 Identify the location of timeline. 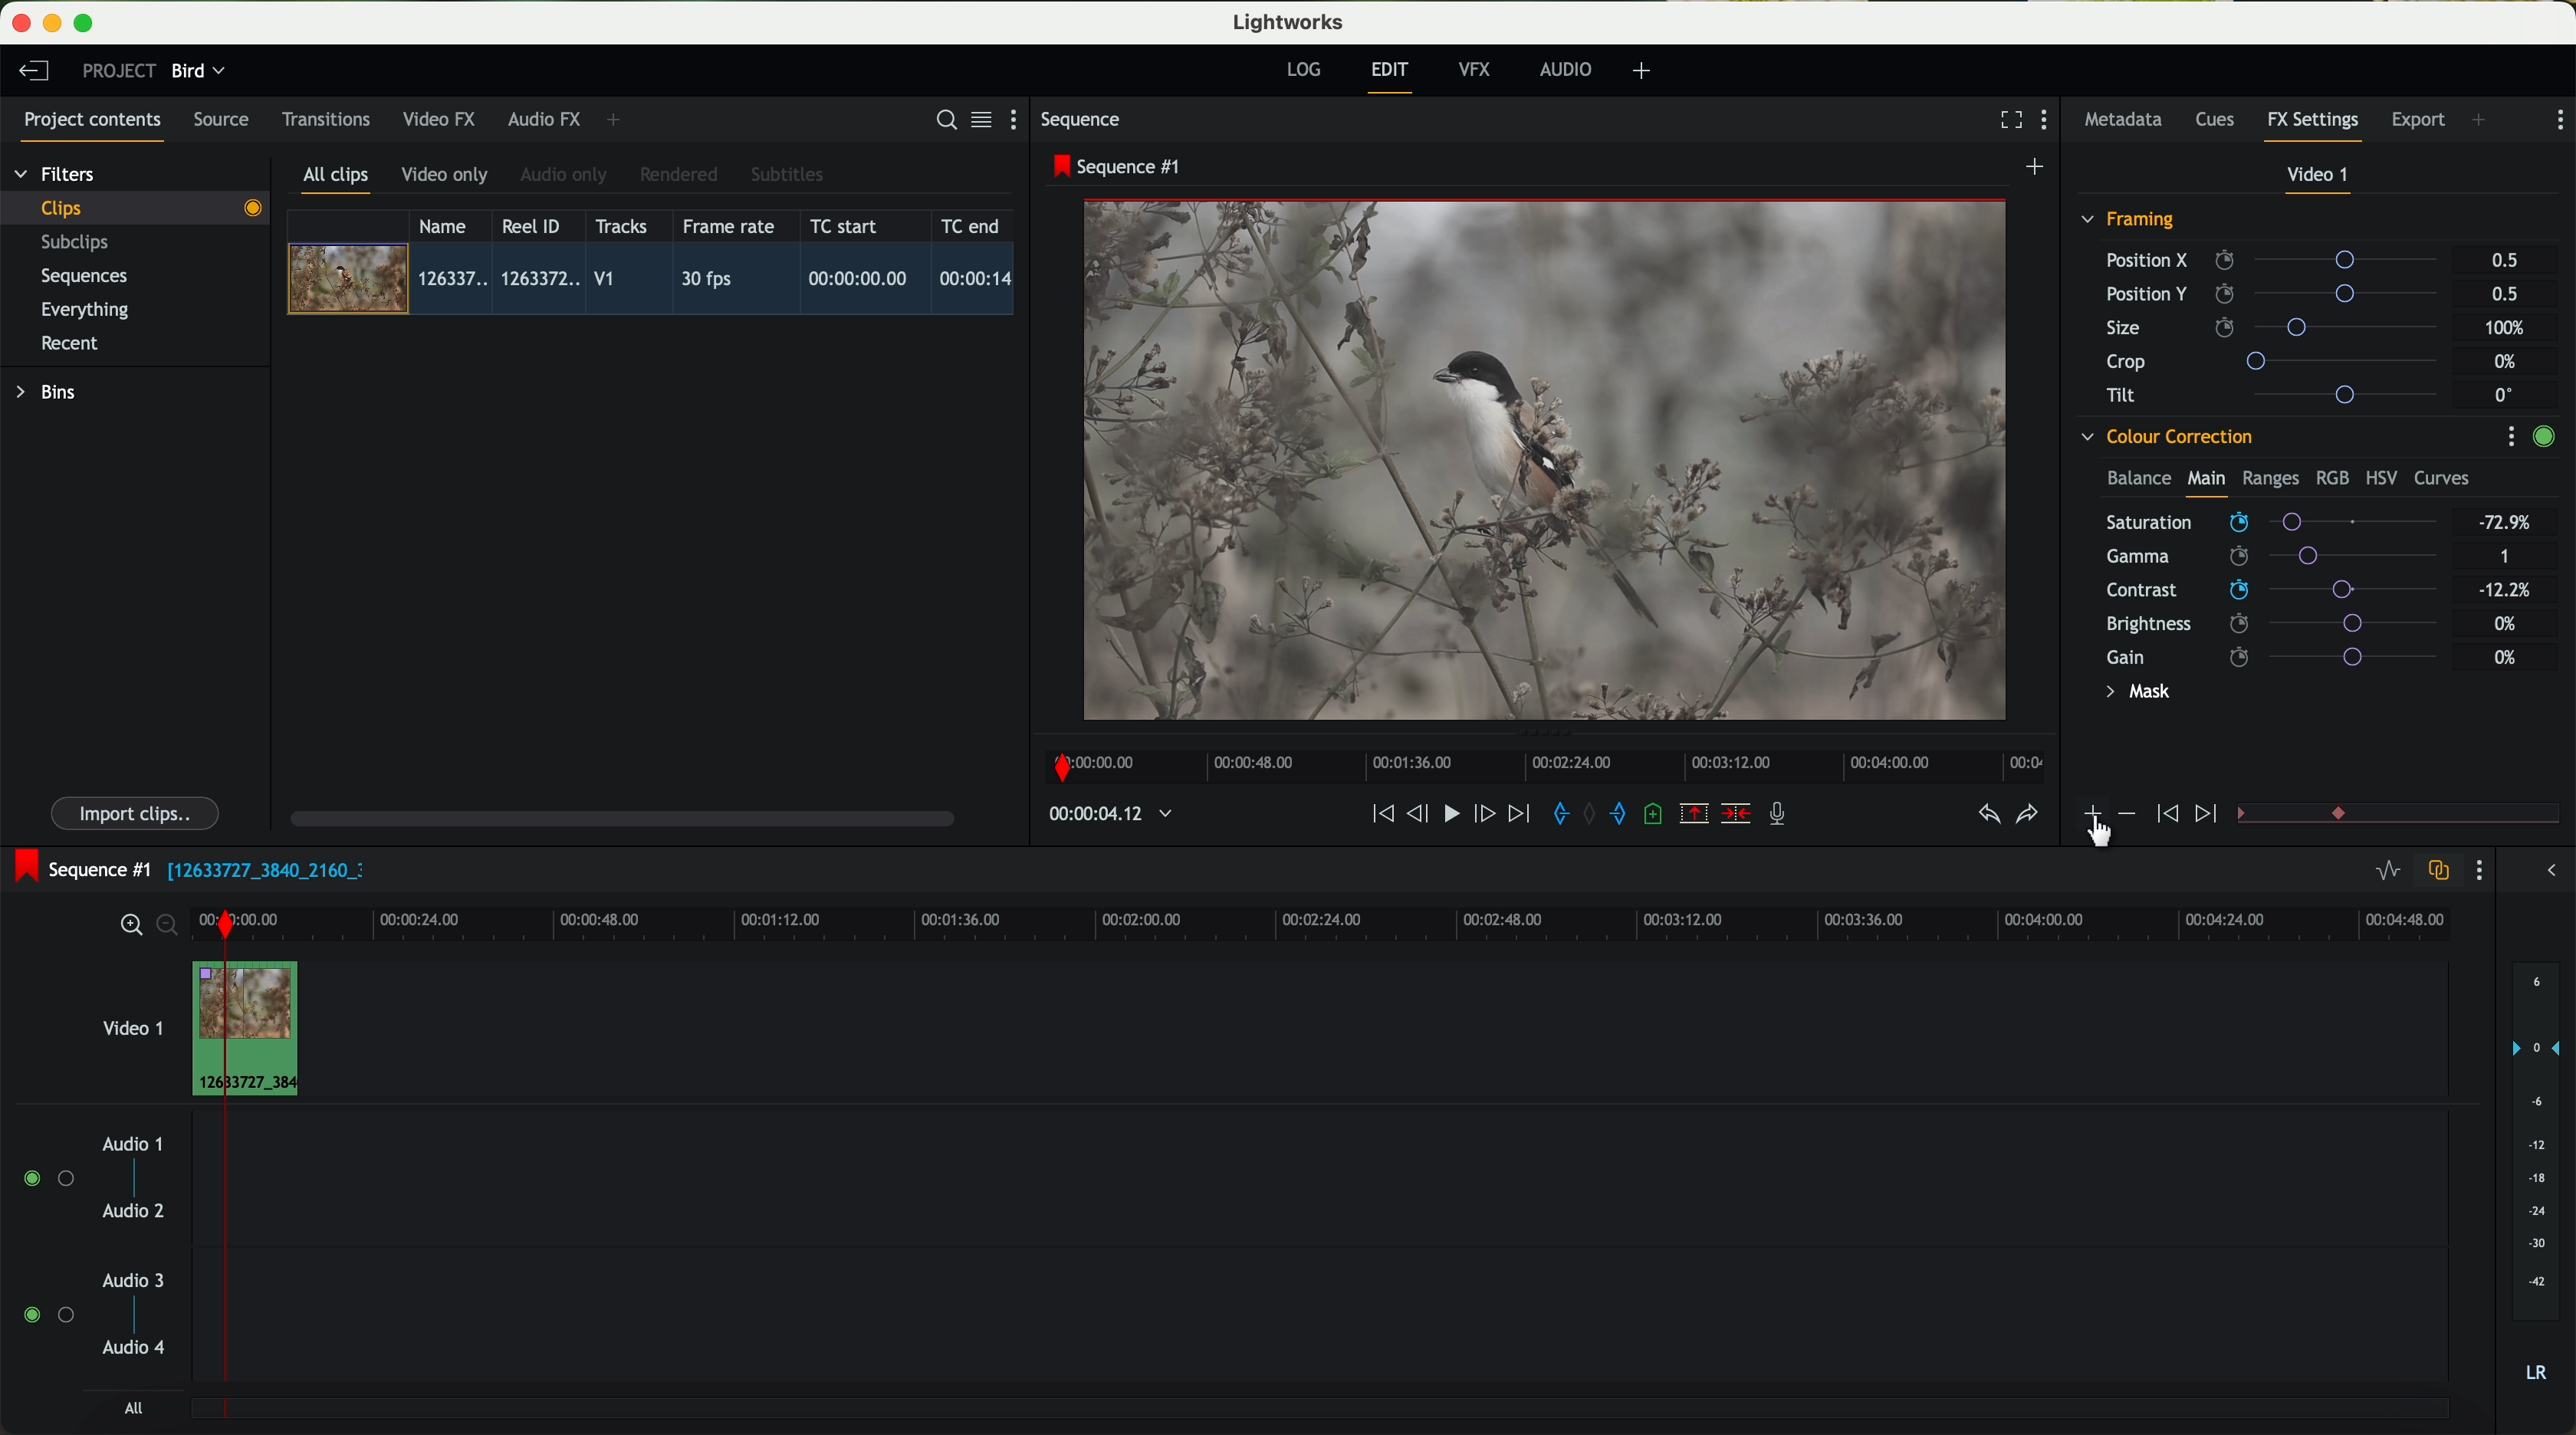
(1386, 923).